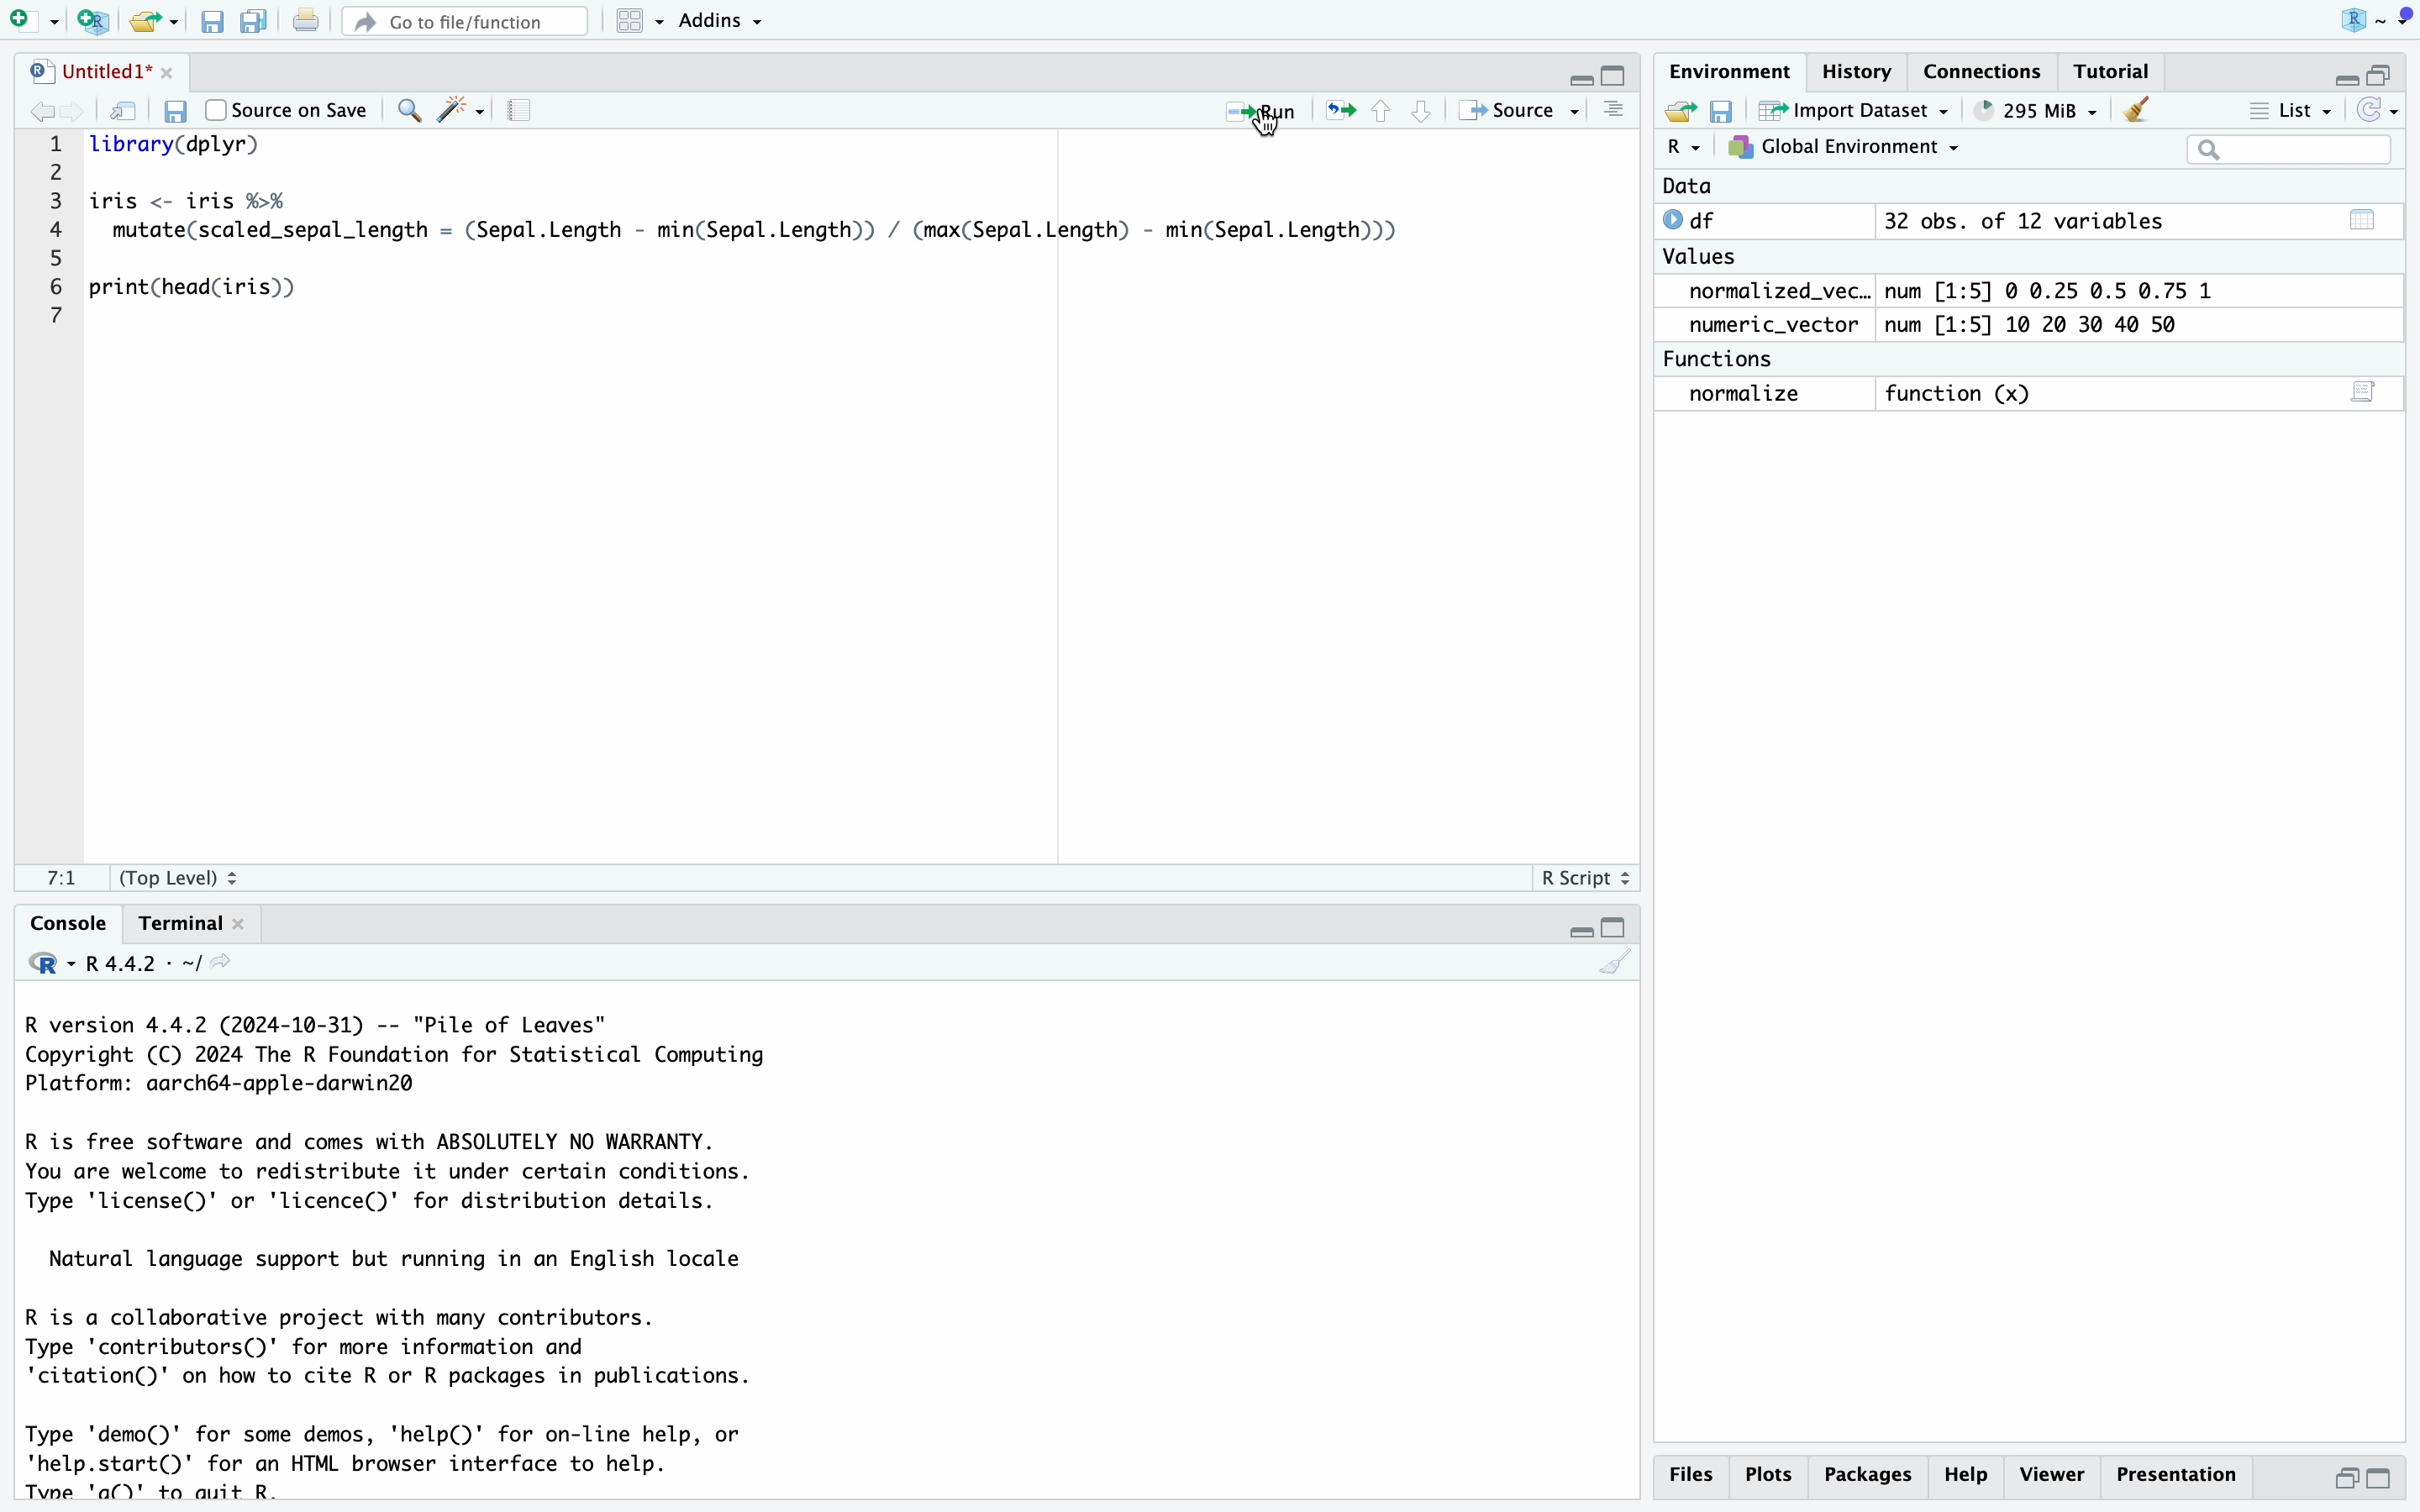  What do you see at coordinates (1872, 1474) in the screenshot?
I see `Packages` at bounding box center [1872, 1474].